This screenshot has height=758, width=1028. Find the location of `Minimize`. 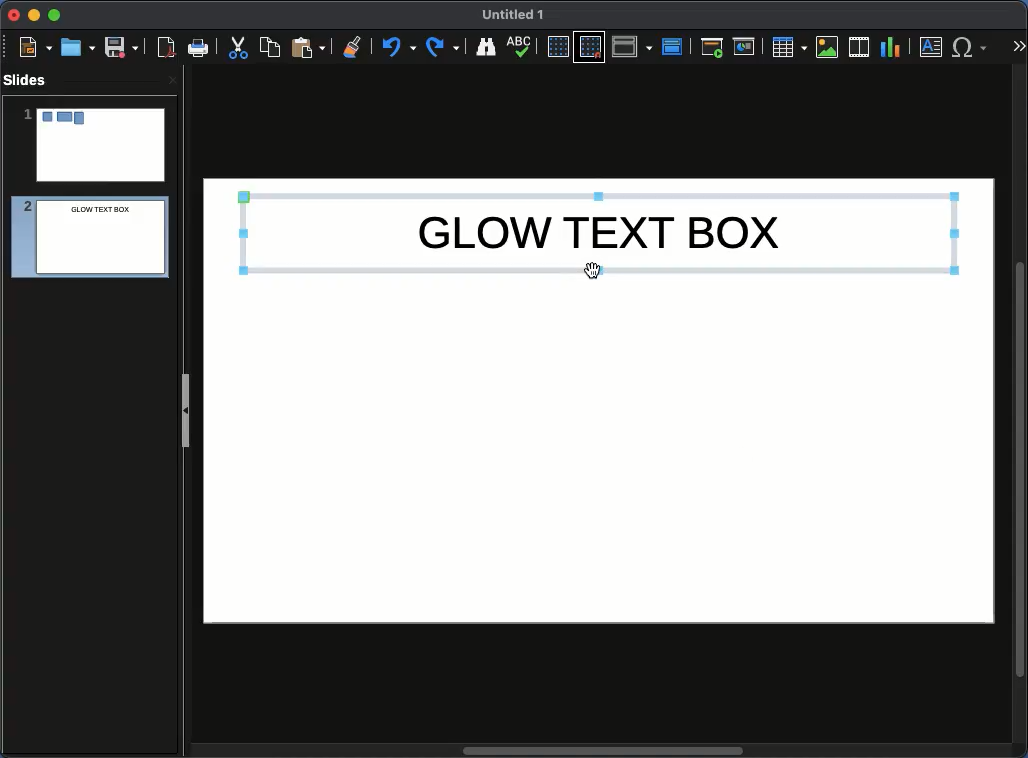

Minimize is located at coordinates (33, 14).